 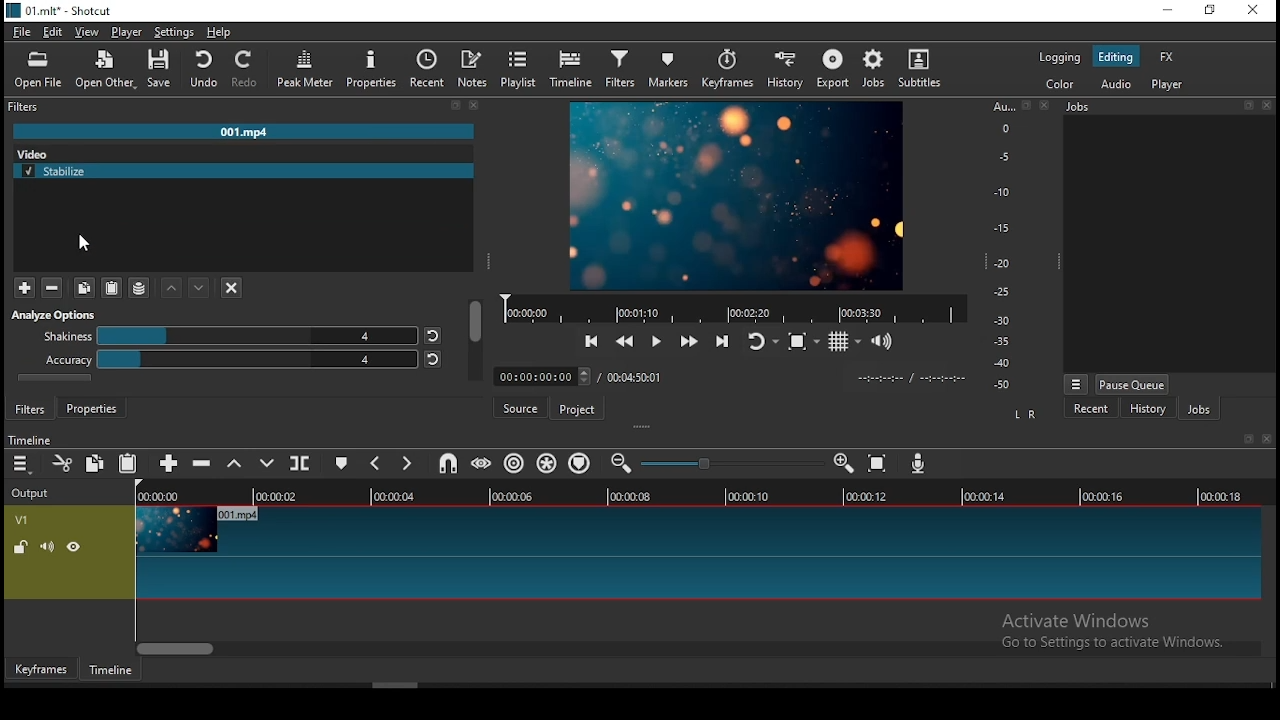 What do you see at coordinates (1045, 107) in the screenshot?
I see `Close` at bounding box center [1045, 107].